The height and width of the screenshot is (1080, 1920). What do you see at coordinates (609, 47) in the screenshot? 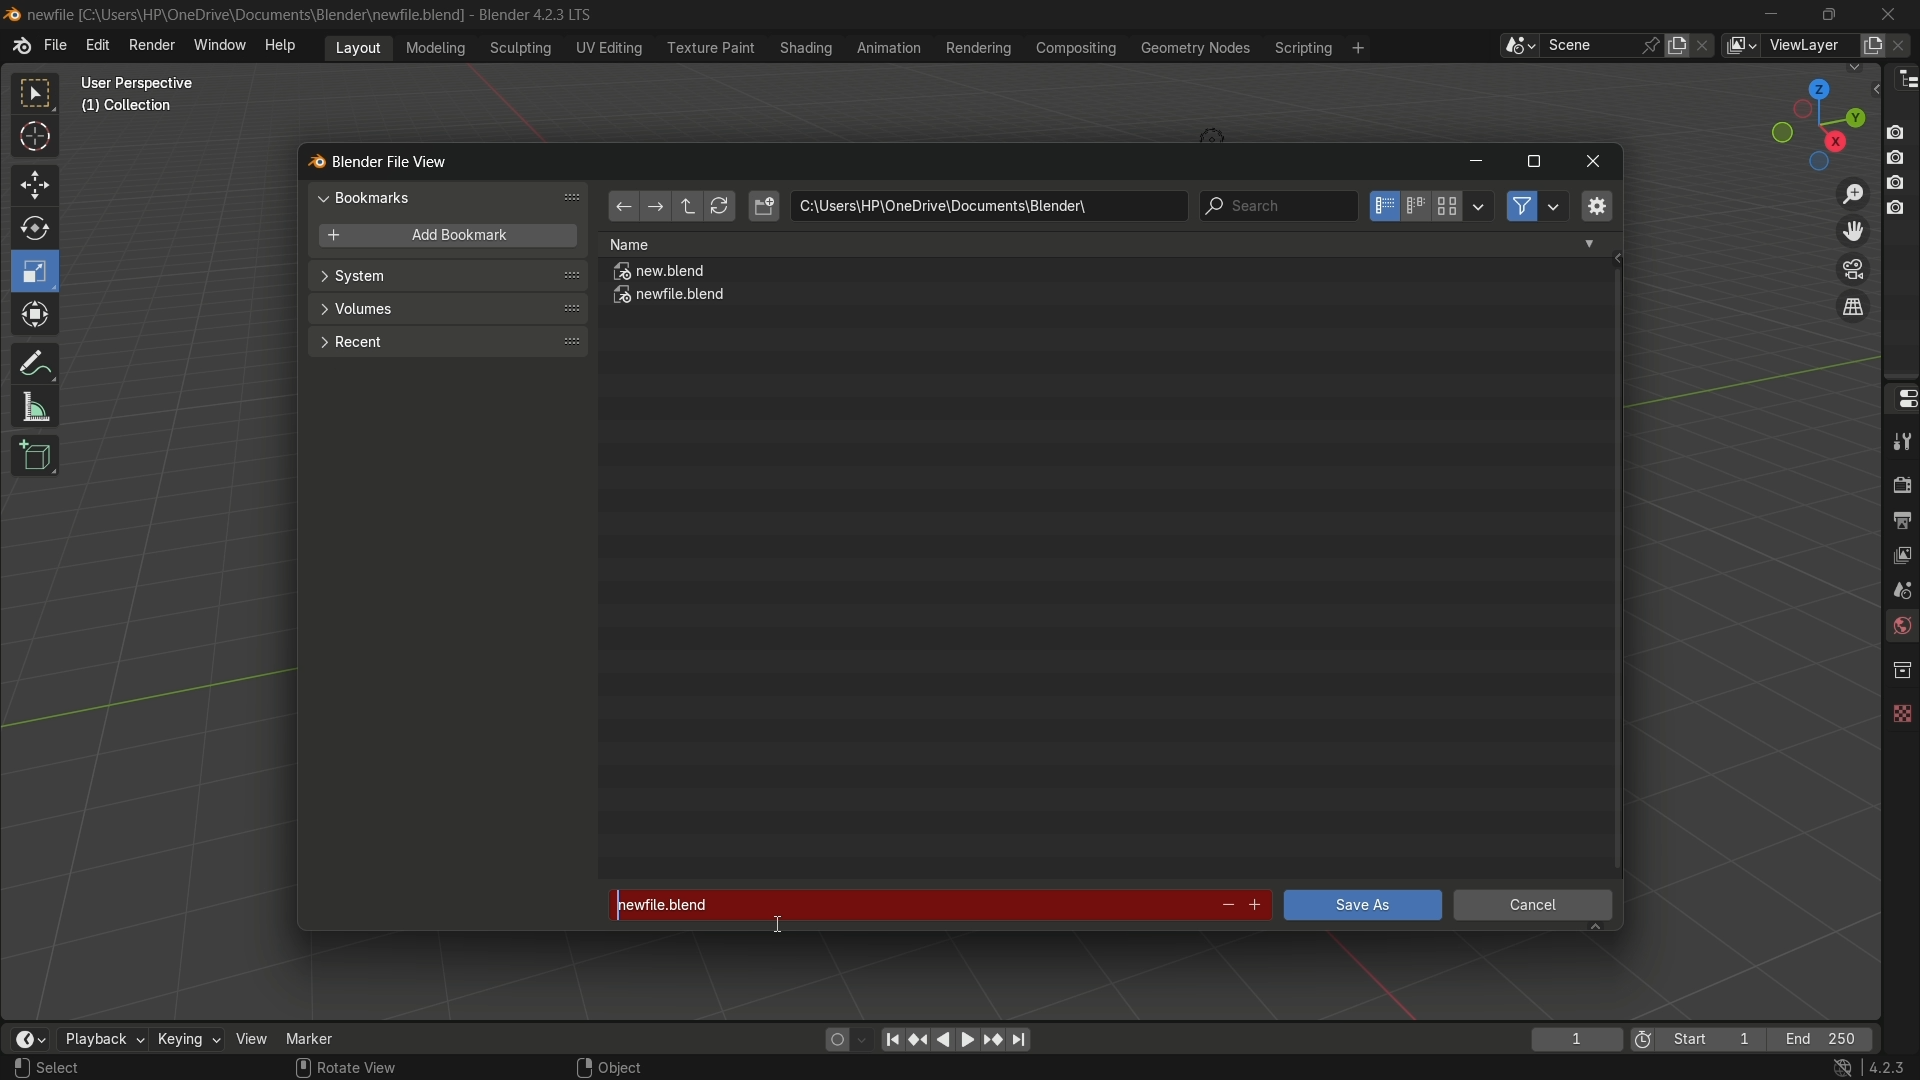
I see `uv editing menu` at bounding box center [609, 47].